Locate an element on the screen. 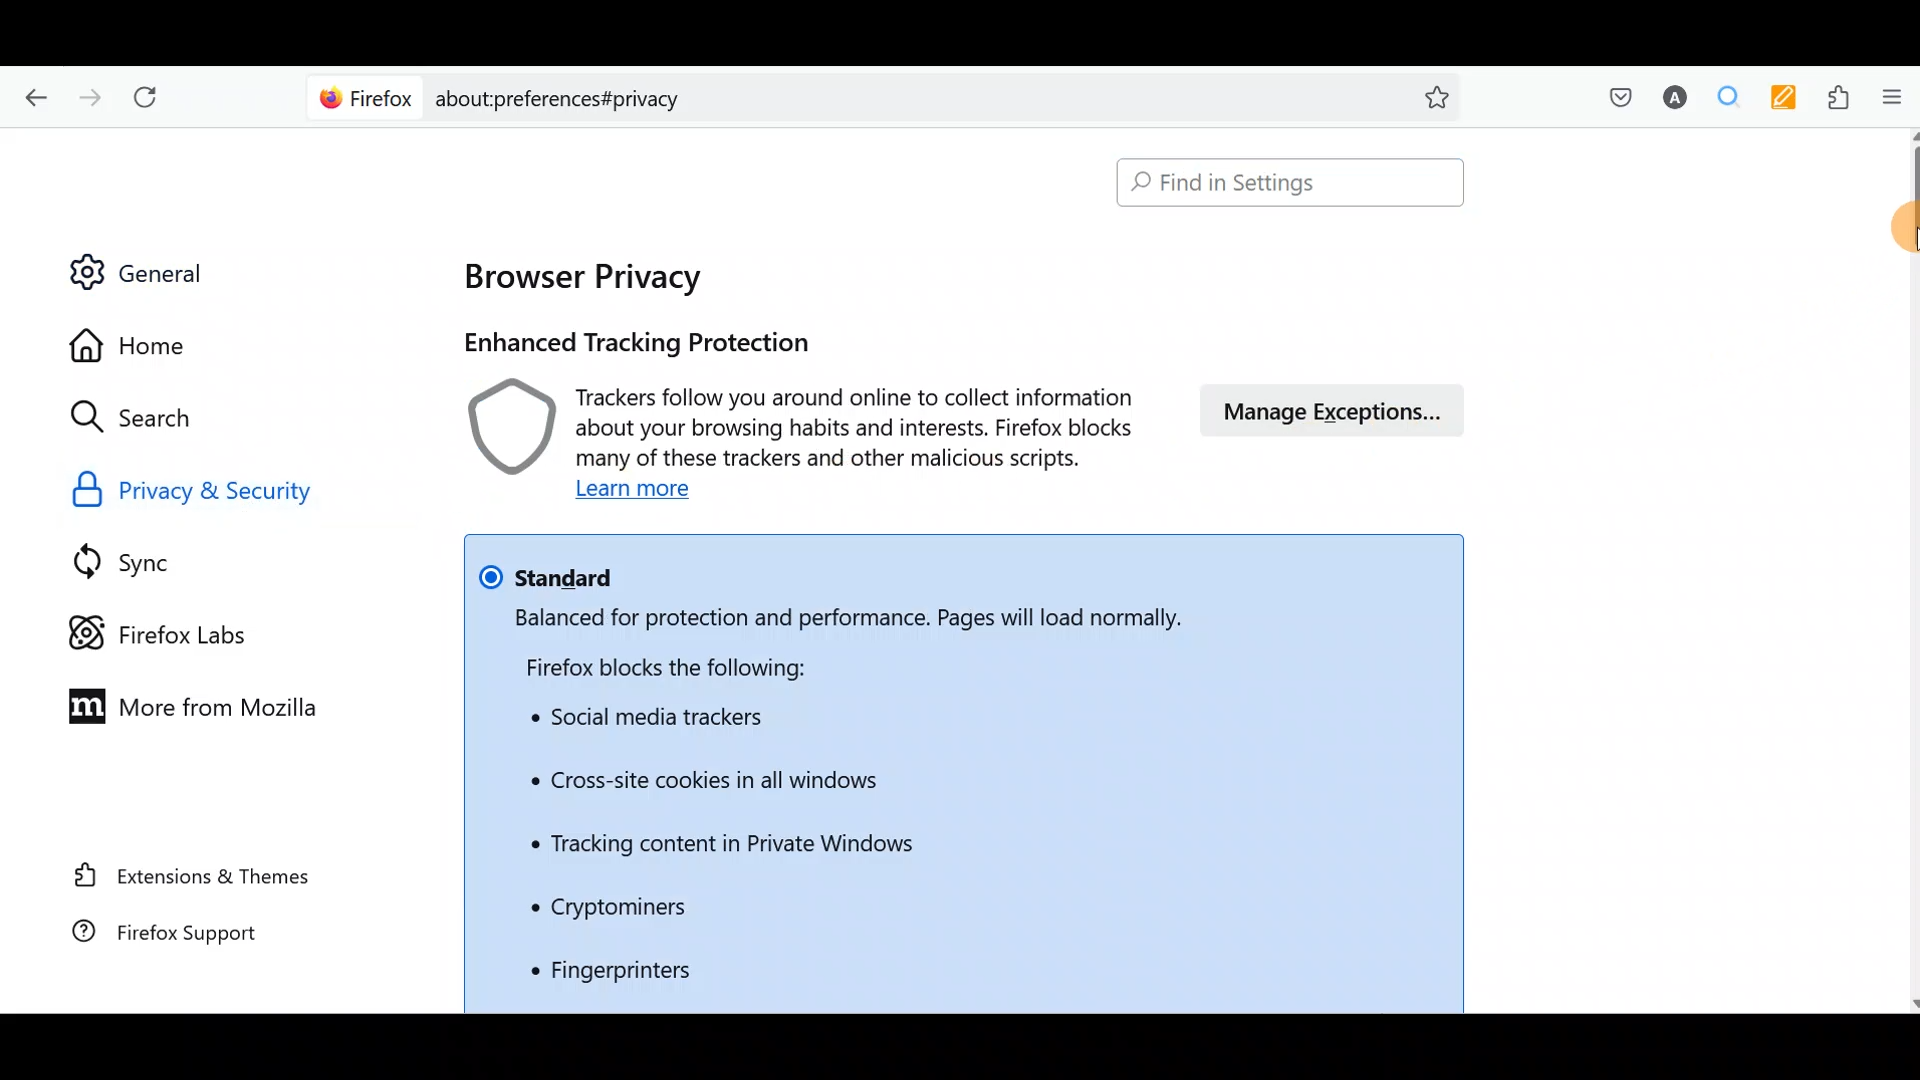 This screenshot has height=1080, width=1920. General is located at coordinates (137, 259).